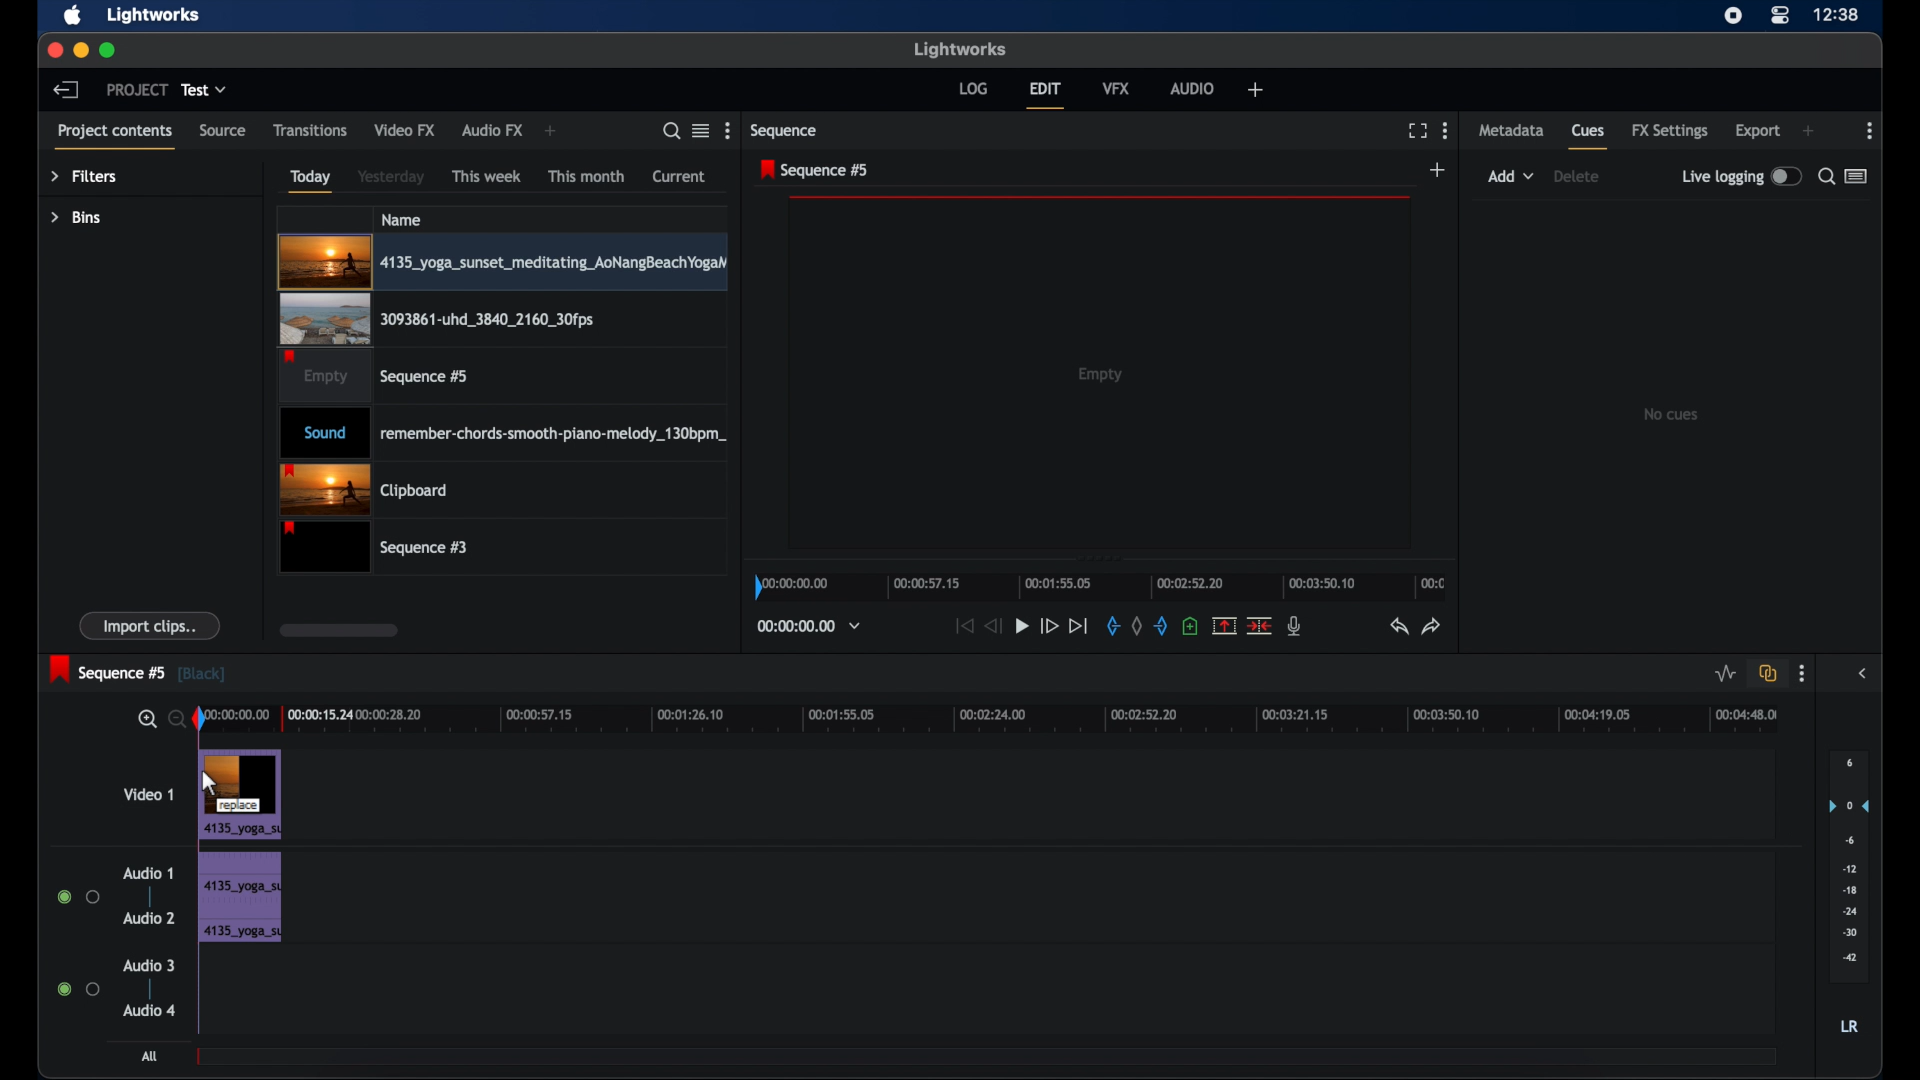  I want to click on toggle between listened tile view, so click(701, 131).